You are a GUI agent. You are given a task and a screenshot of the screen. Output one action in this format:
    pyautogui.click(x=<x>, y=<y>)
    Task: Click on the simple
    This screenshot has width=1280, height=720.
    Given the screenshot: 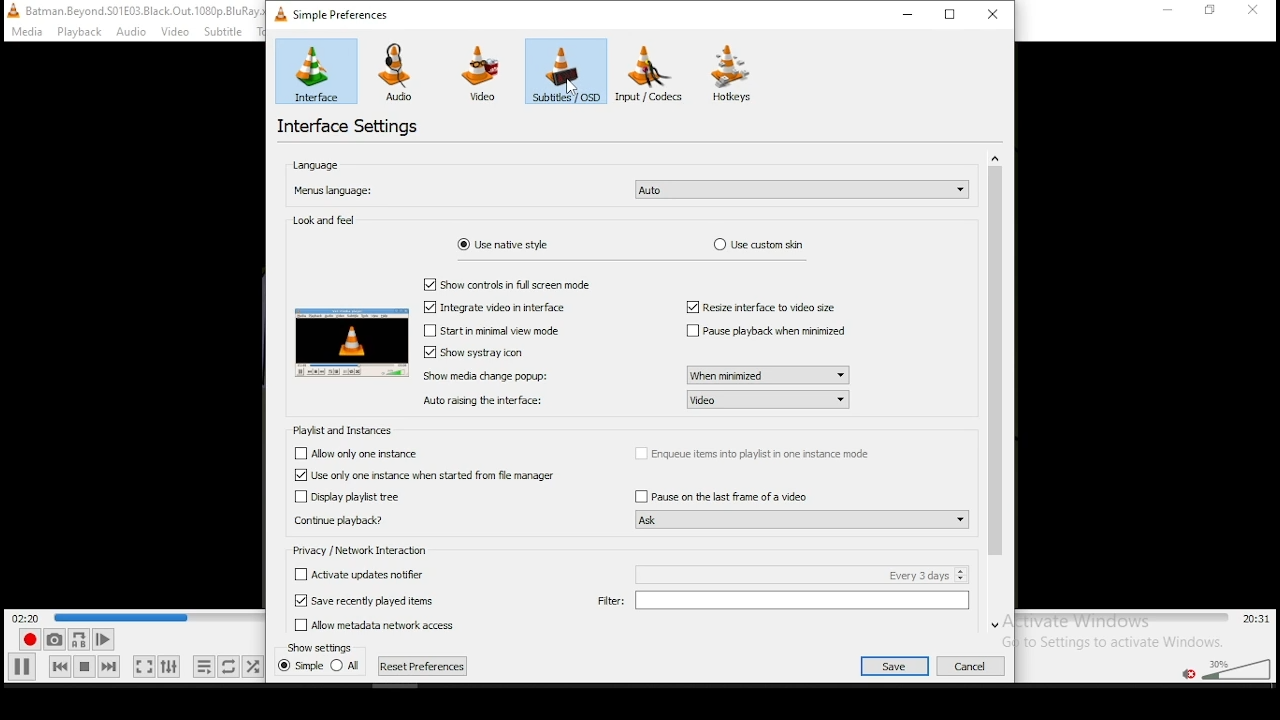 What is the action you would take?
    pyautogui.click(x=300, y=665)
    